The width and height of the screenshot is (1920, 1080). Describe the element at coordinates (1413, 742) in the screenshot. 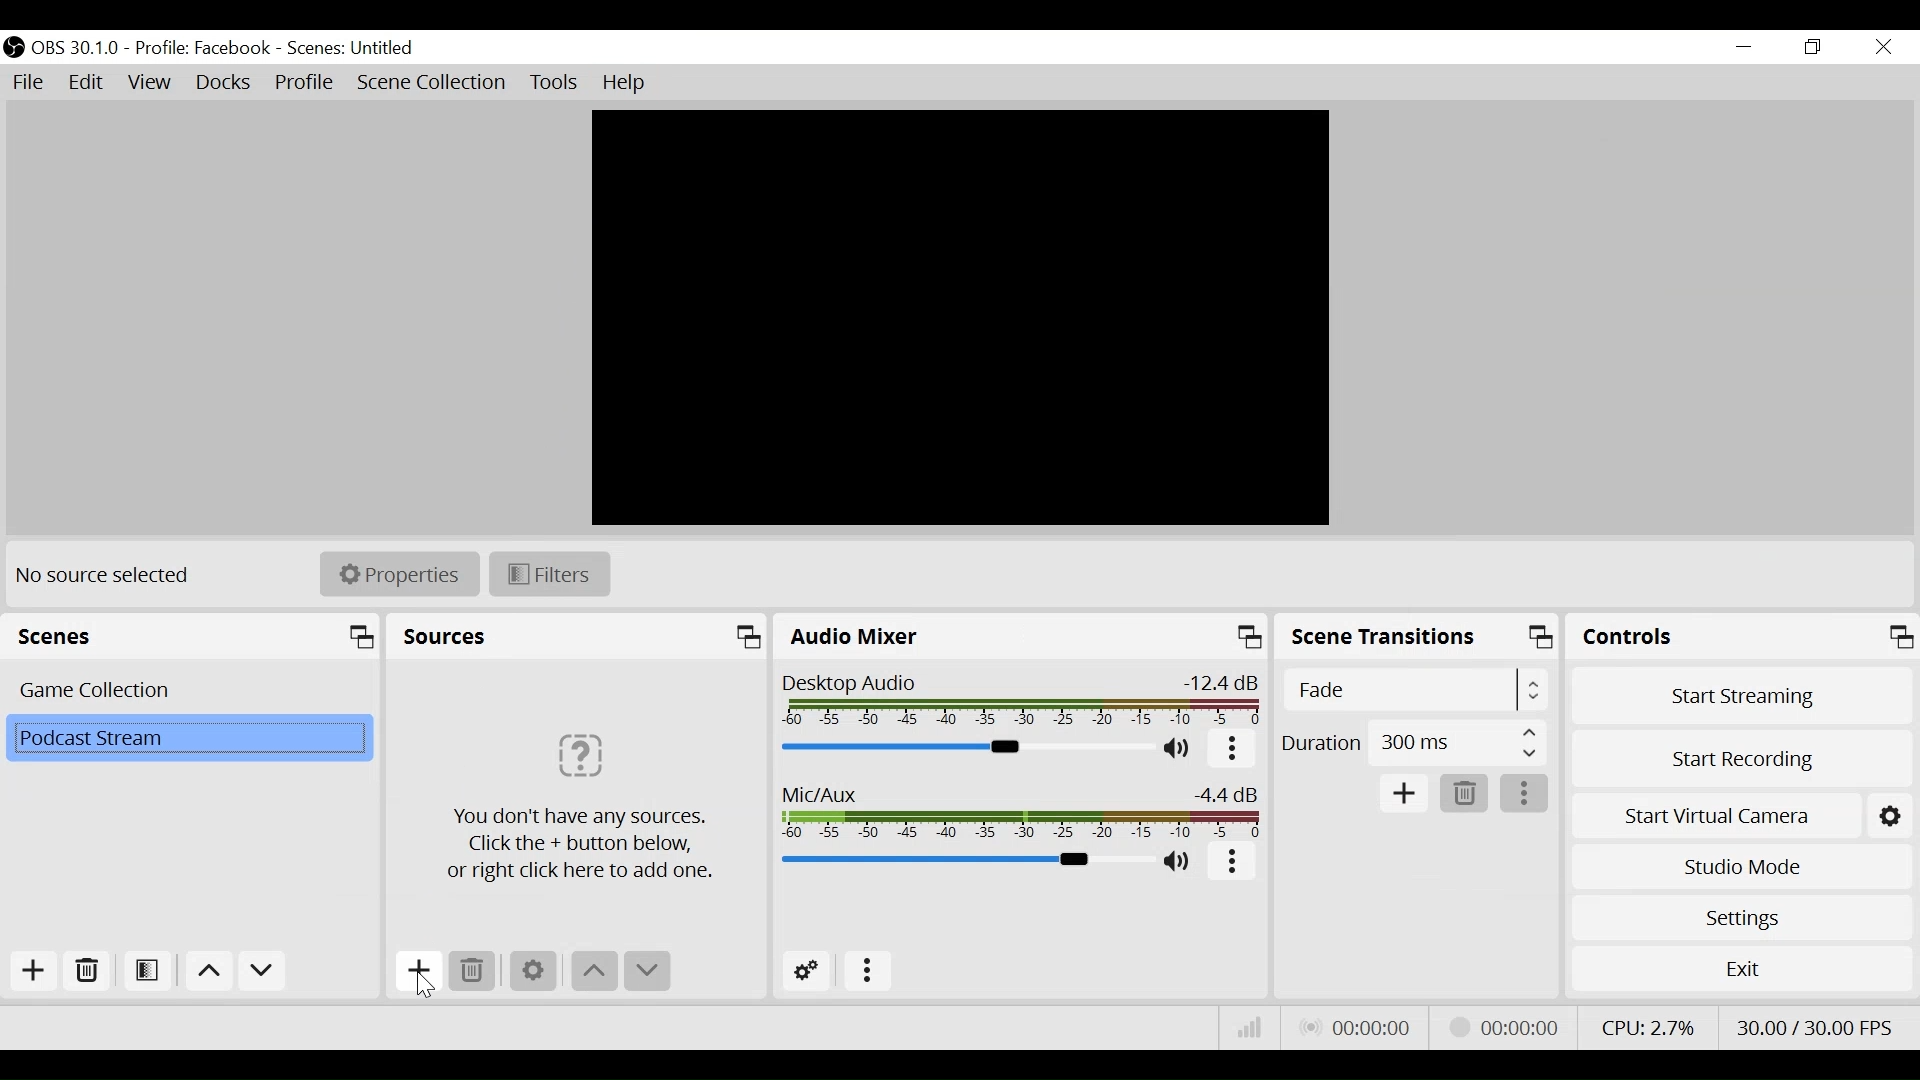

I see `Select Duration` at that location.